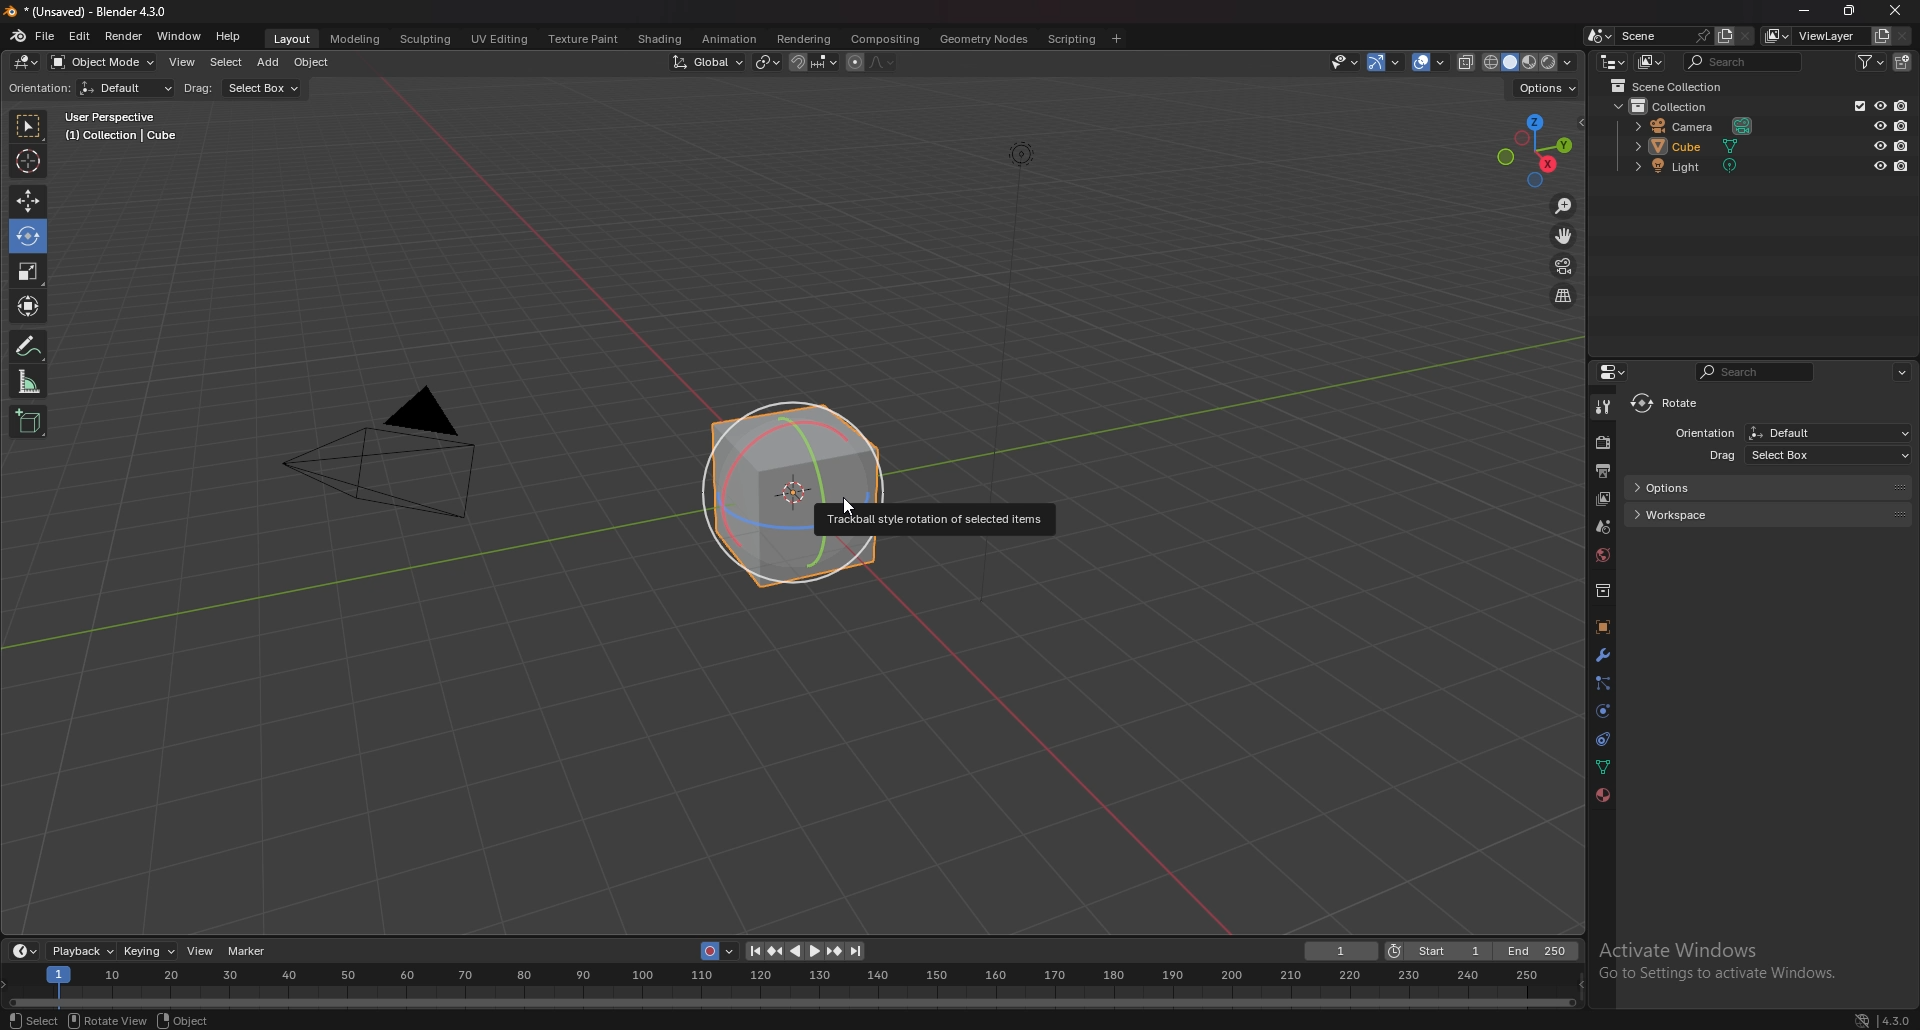  I want to click on delete scene, so click(1745, 36).